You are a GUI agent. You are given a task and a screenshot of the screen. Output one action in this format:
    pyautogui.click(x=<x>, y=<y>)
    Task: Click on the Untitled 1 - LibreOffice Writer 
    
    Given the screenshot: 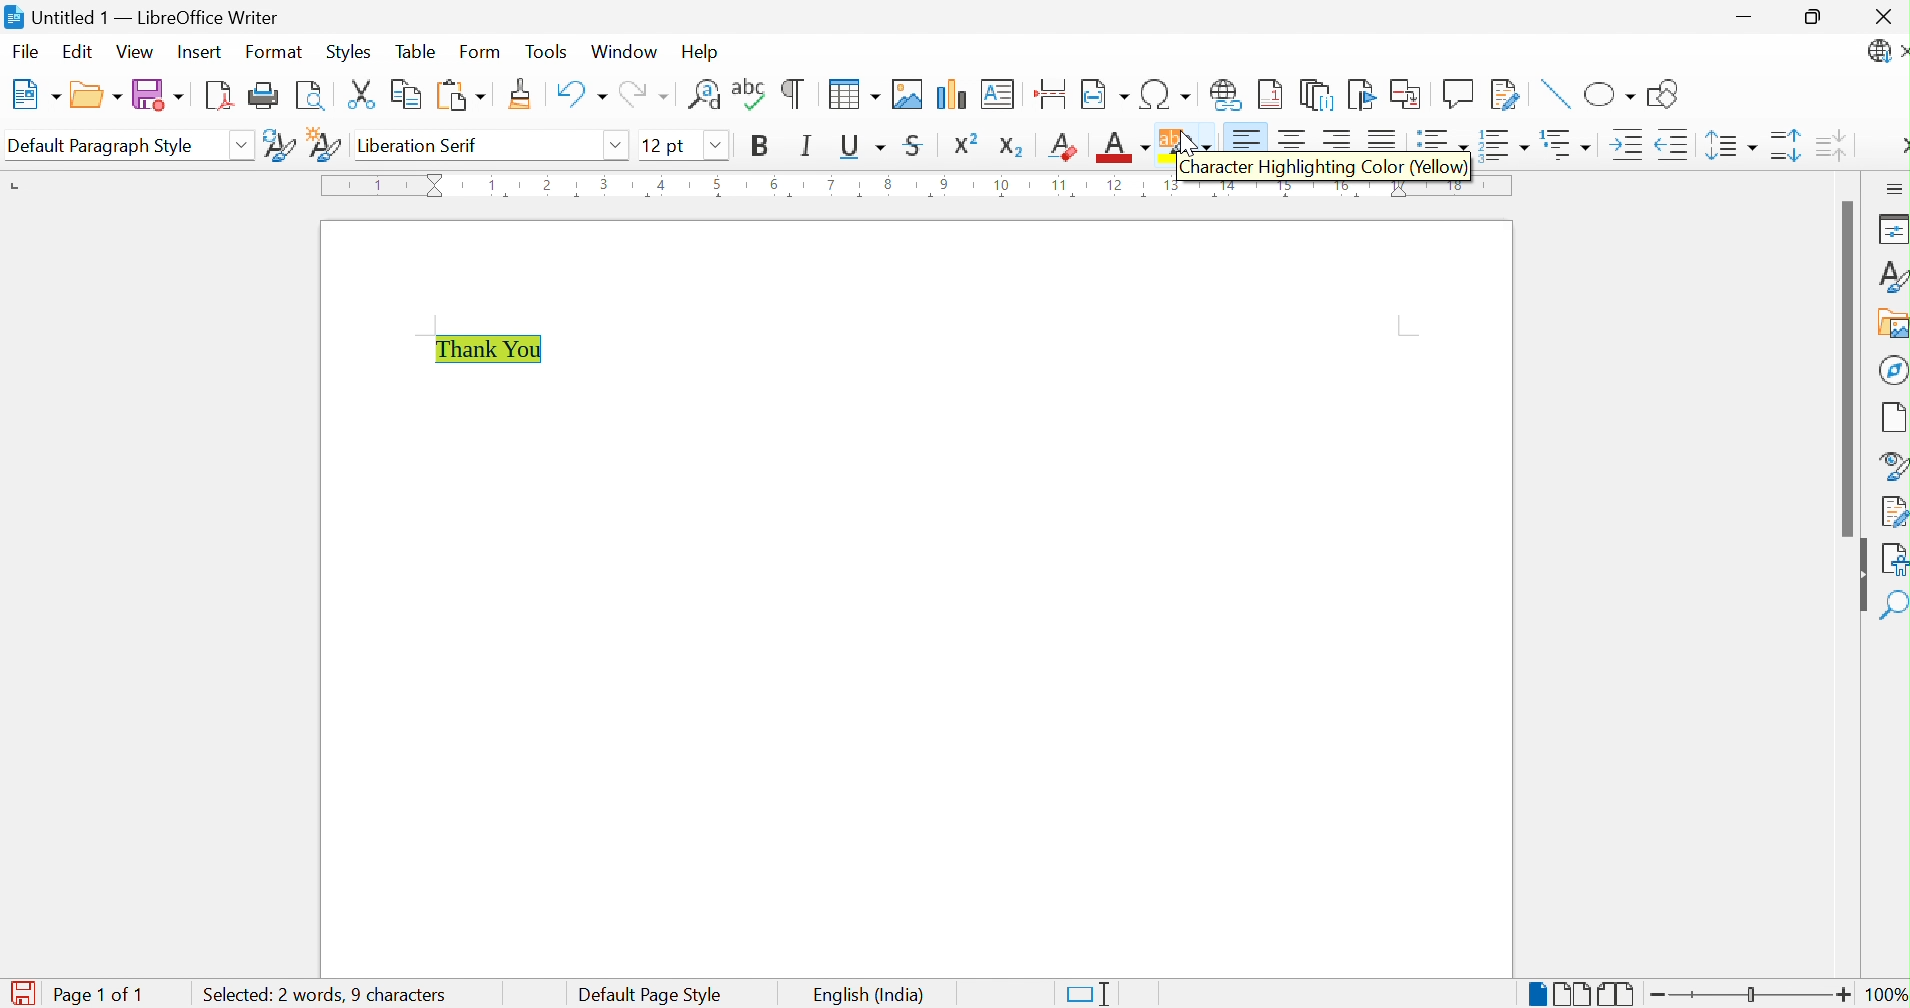 What is the action you would take?
    pyautogui.click(x=146, y=16)
    